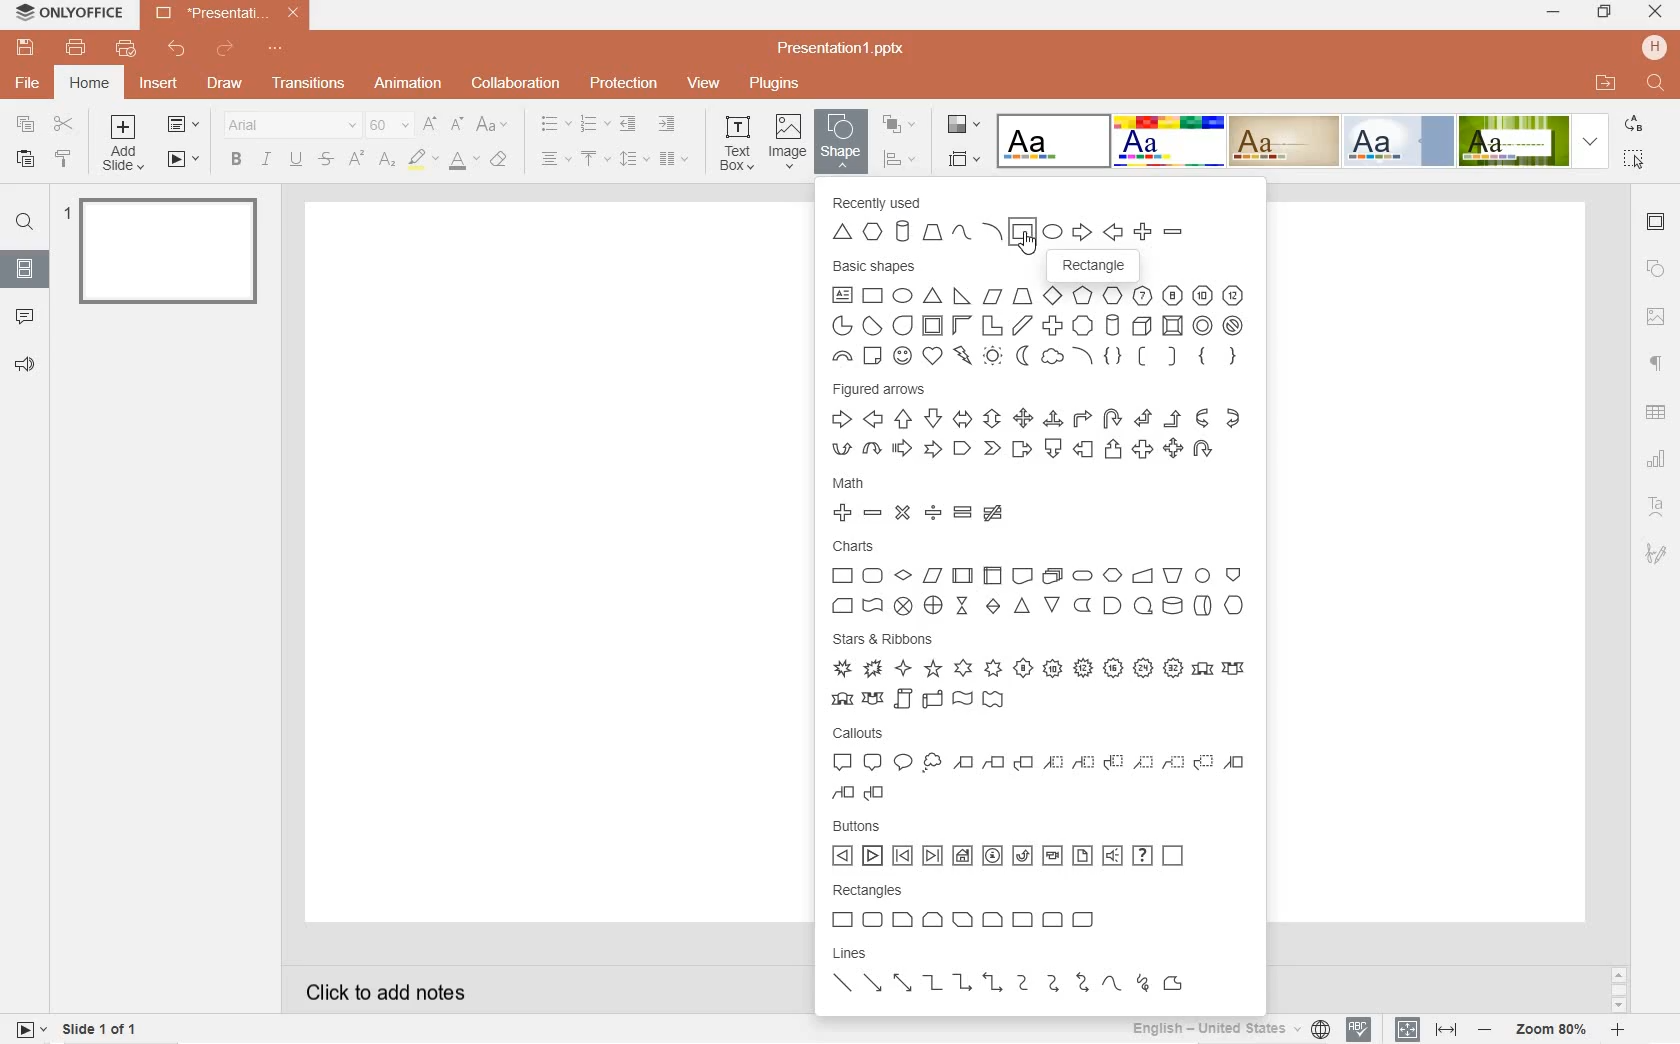 The image size is (1680, 1044). Describe the element at coordinates (1232, 421) in the screenshot. I see `Curved left arrow` at that location.